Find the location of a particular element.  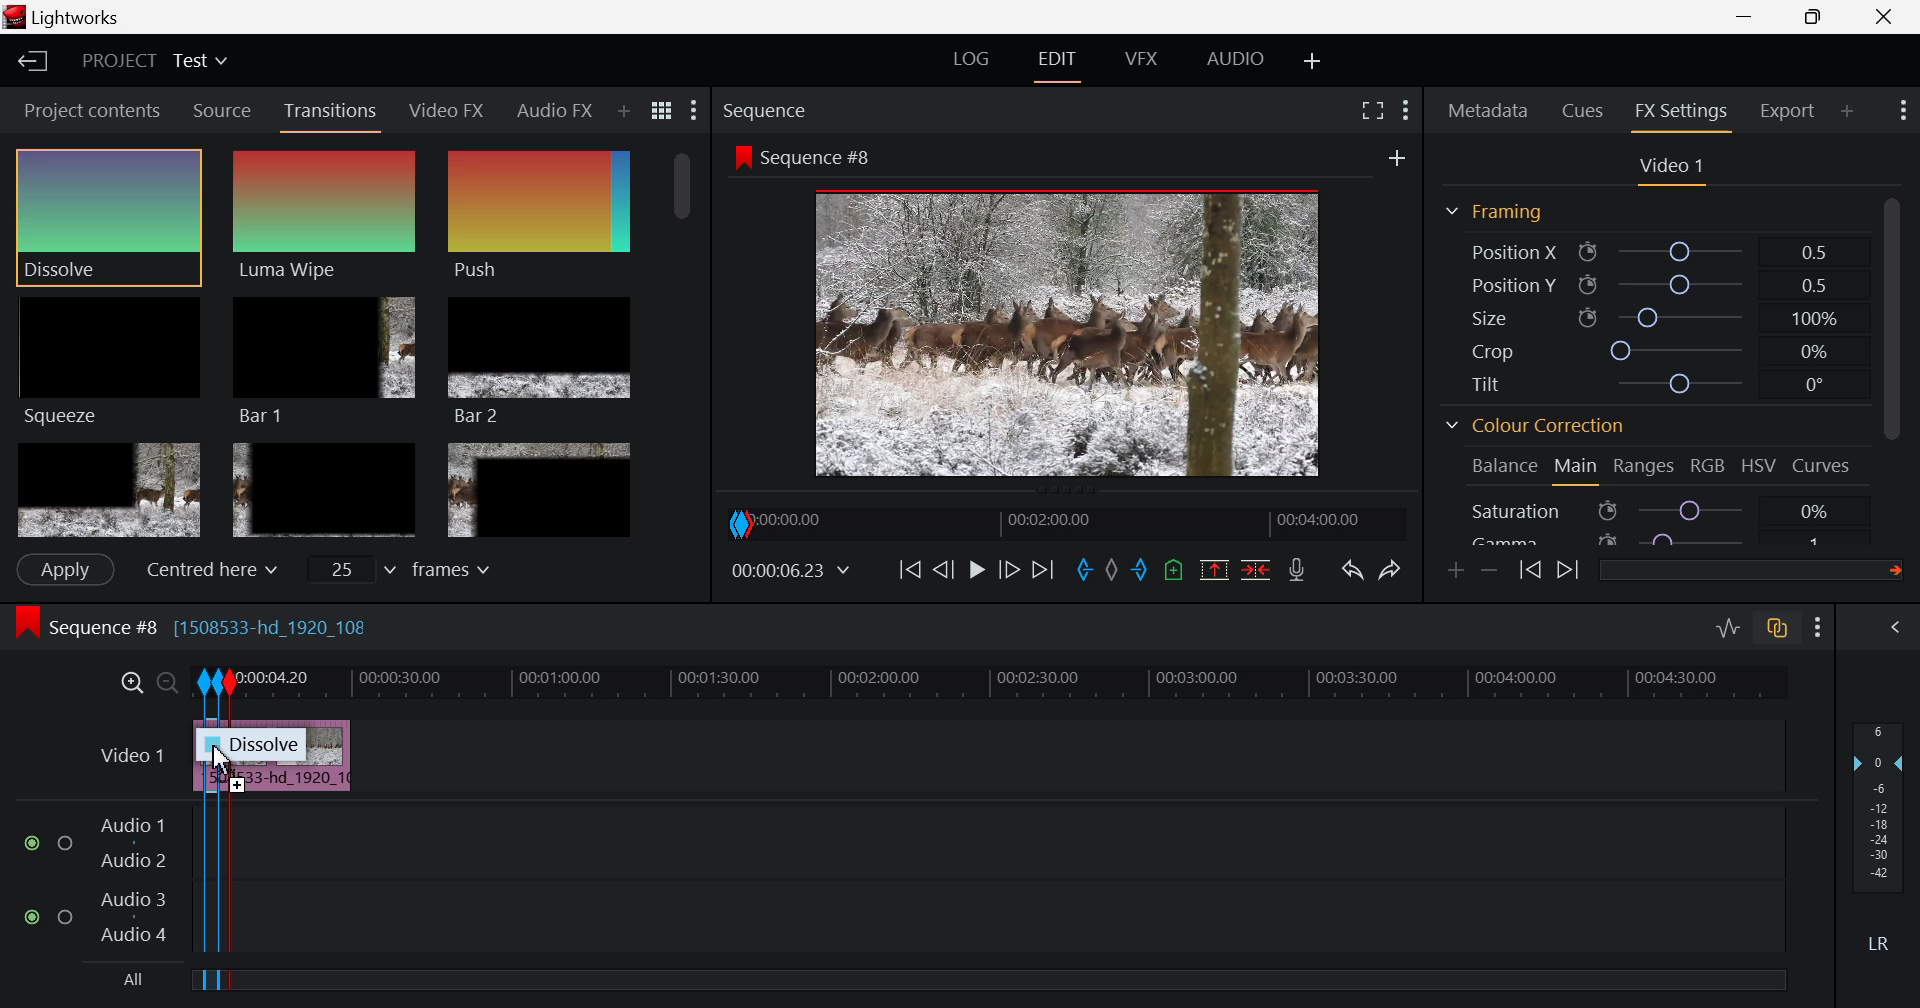

Source is located at coordinates (220, 109).